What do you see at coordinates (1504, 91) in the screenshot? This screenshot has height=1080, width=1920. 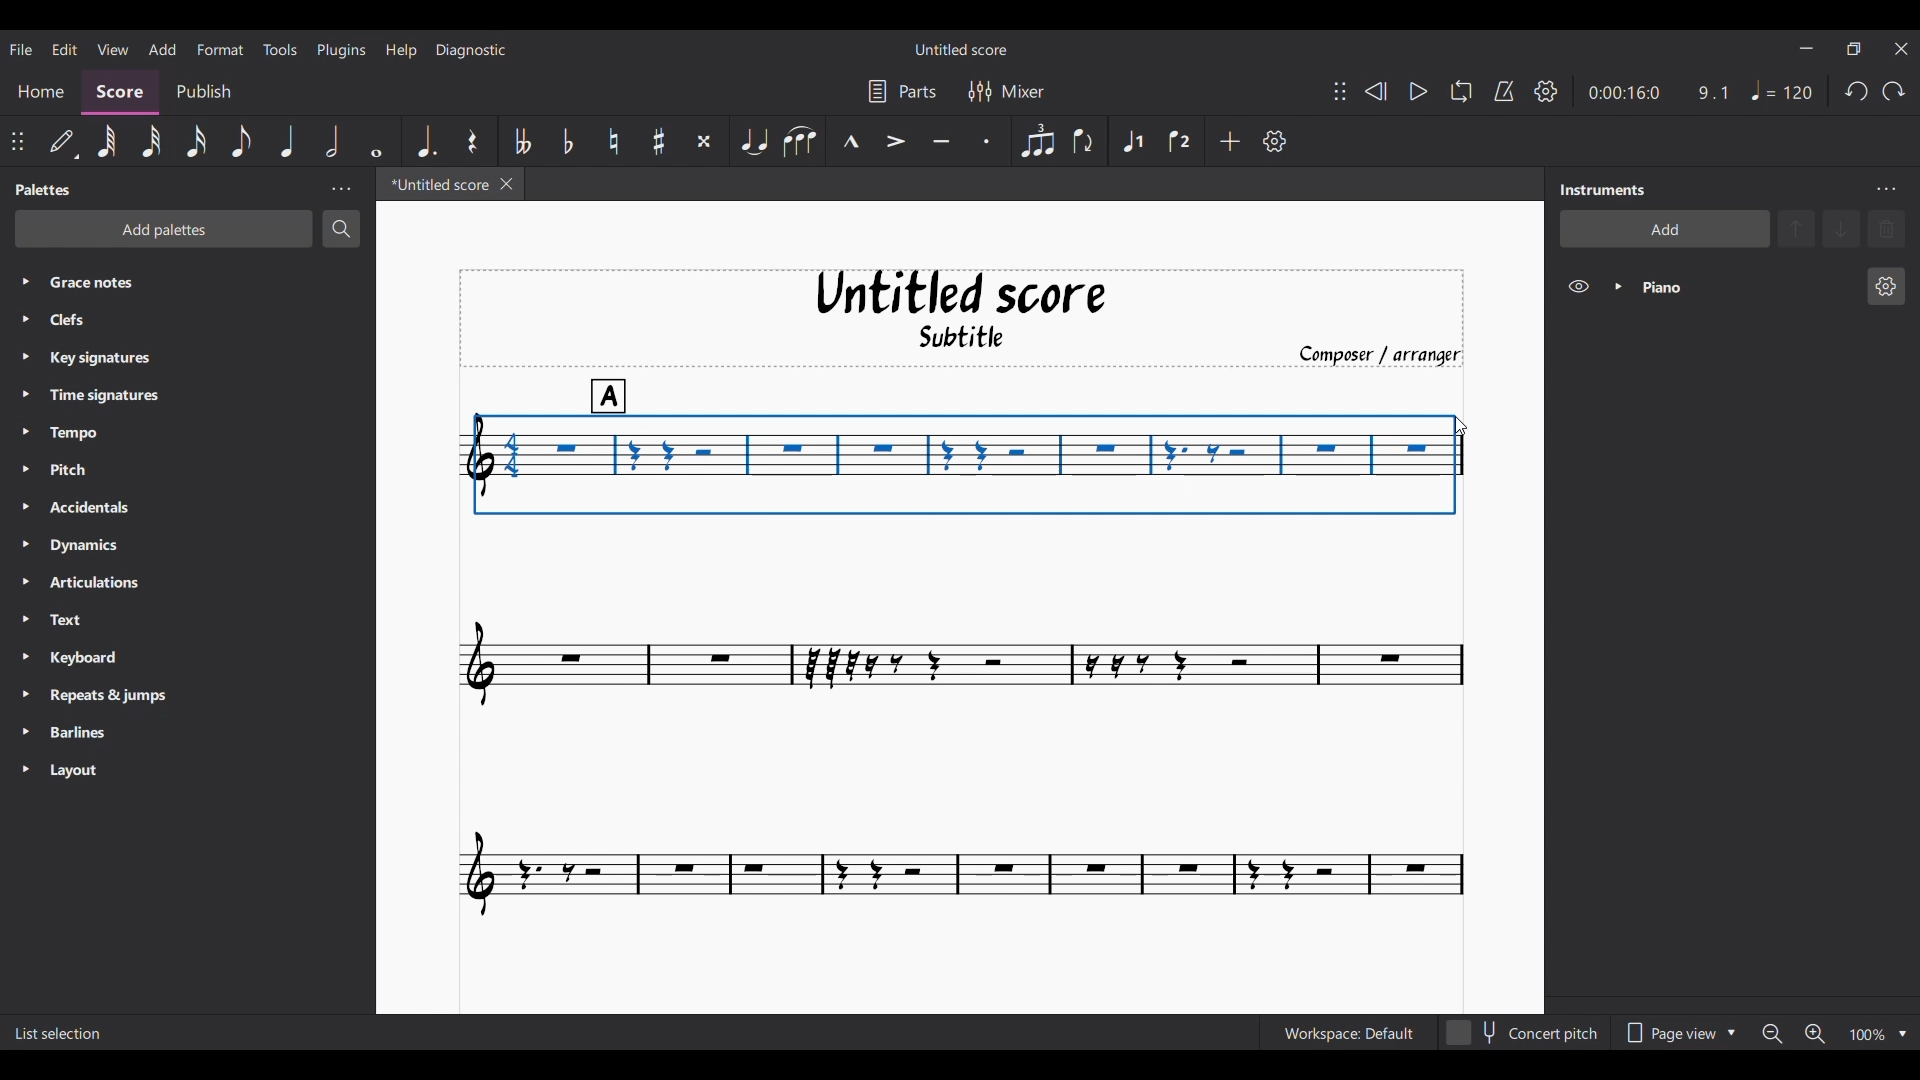 I see `Metronome` at bounding box center [1504, 91].